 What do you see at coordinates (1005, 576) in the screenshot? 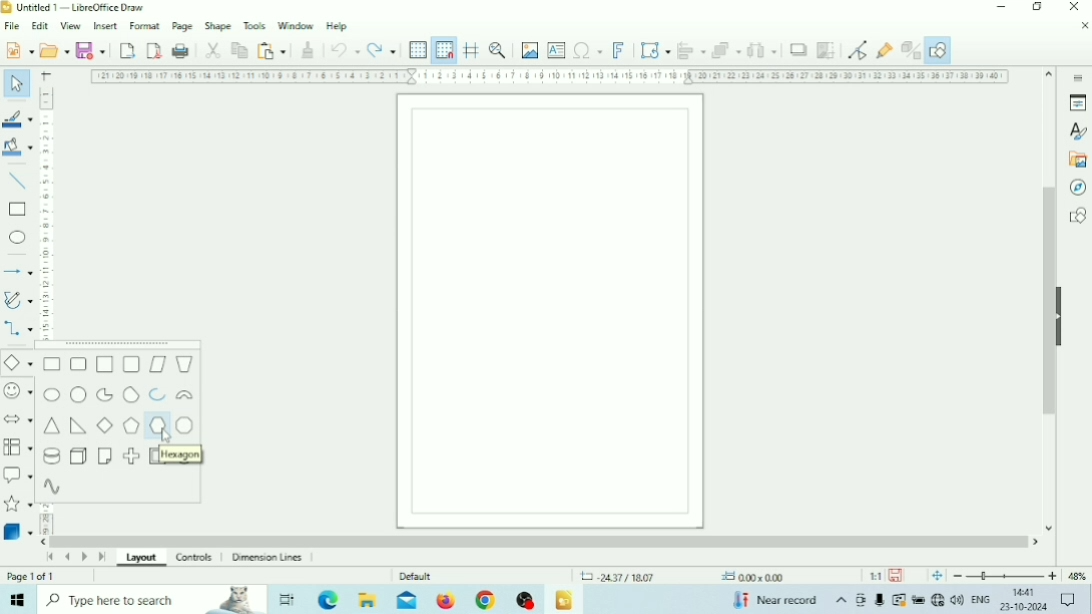
I see `Zoom Out/In` at bounding box center [1005, 576].